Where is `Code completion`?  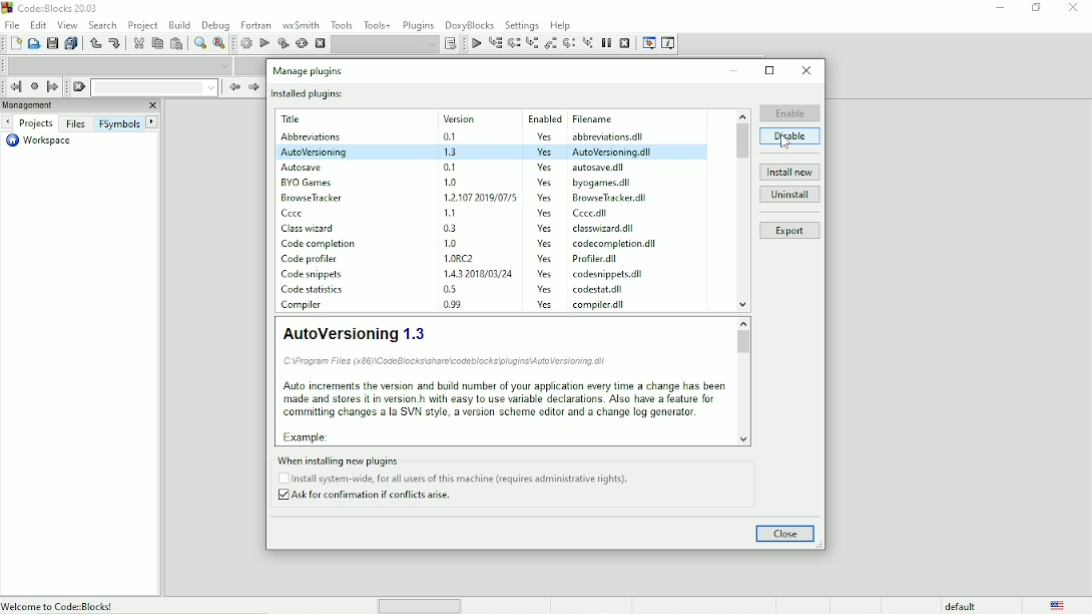
Code completion is located at coordinates (320, 244).